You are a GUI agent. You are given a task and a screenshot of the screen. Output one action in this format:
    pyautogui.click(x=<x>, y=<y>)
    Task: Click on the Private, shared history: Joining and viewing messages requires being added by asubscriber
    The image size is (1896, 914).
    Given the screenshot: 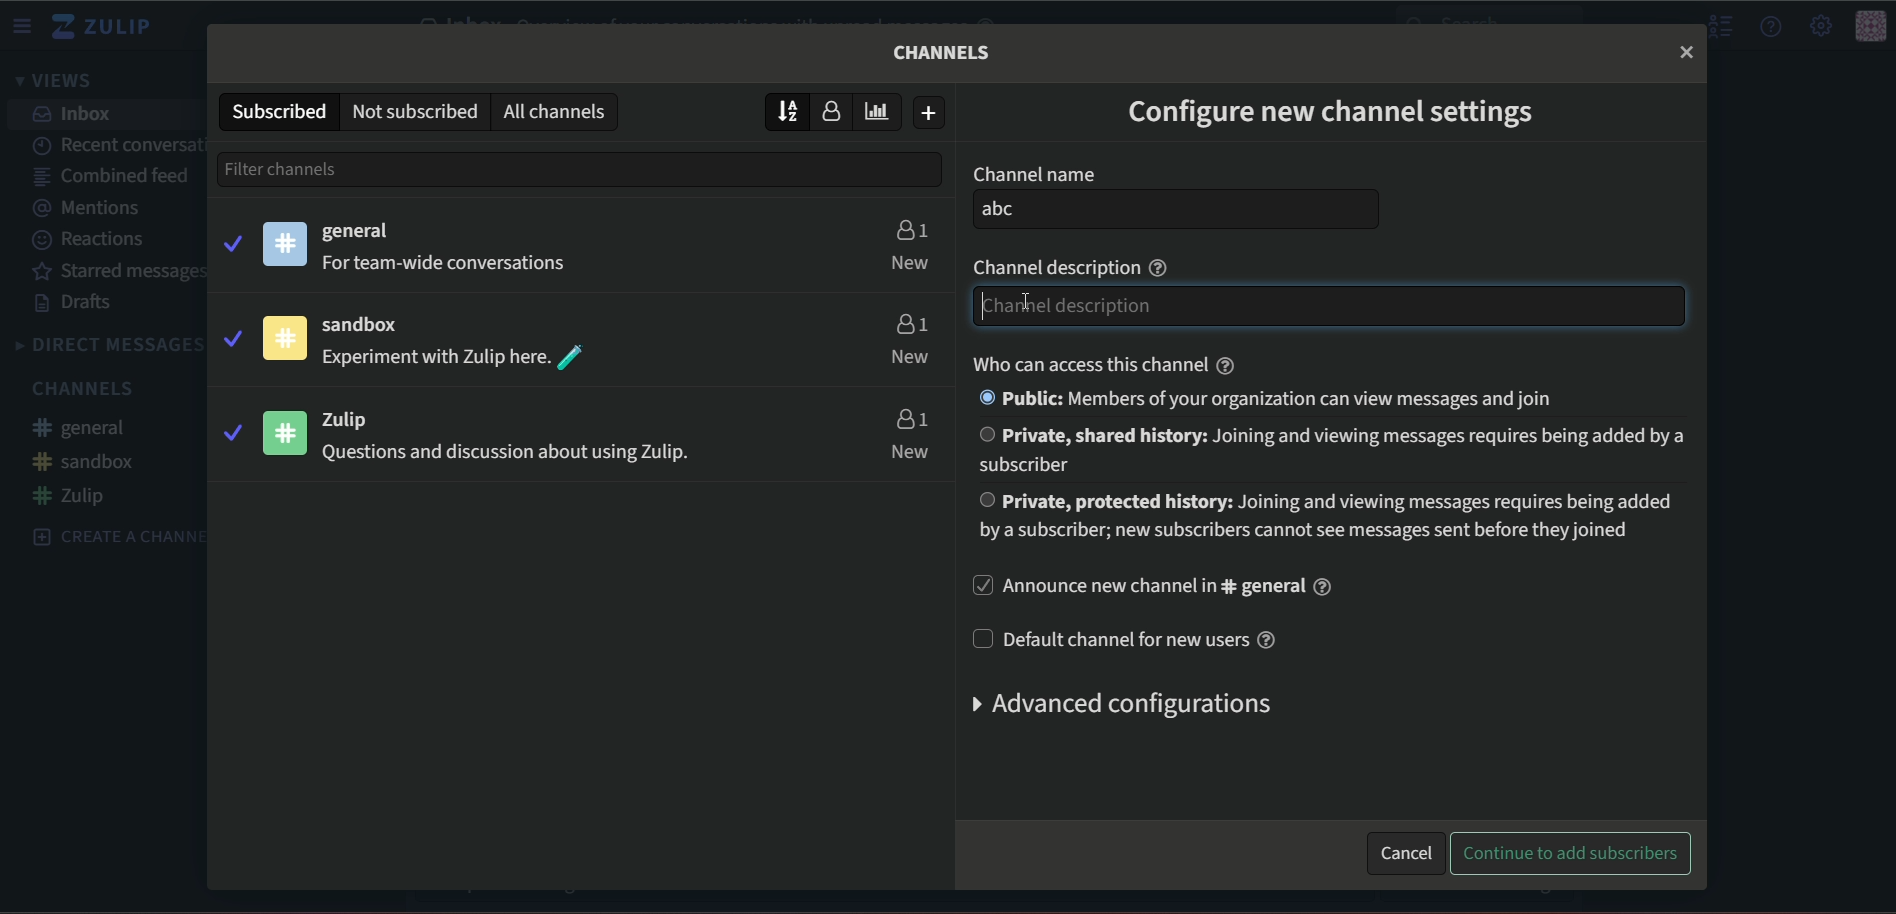 What is the action you would take?
    pyautogui.click(x=1343, y=449)
    